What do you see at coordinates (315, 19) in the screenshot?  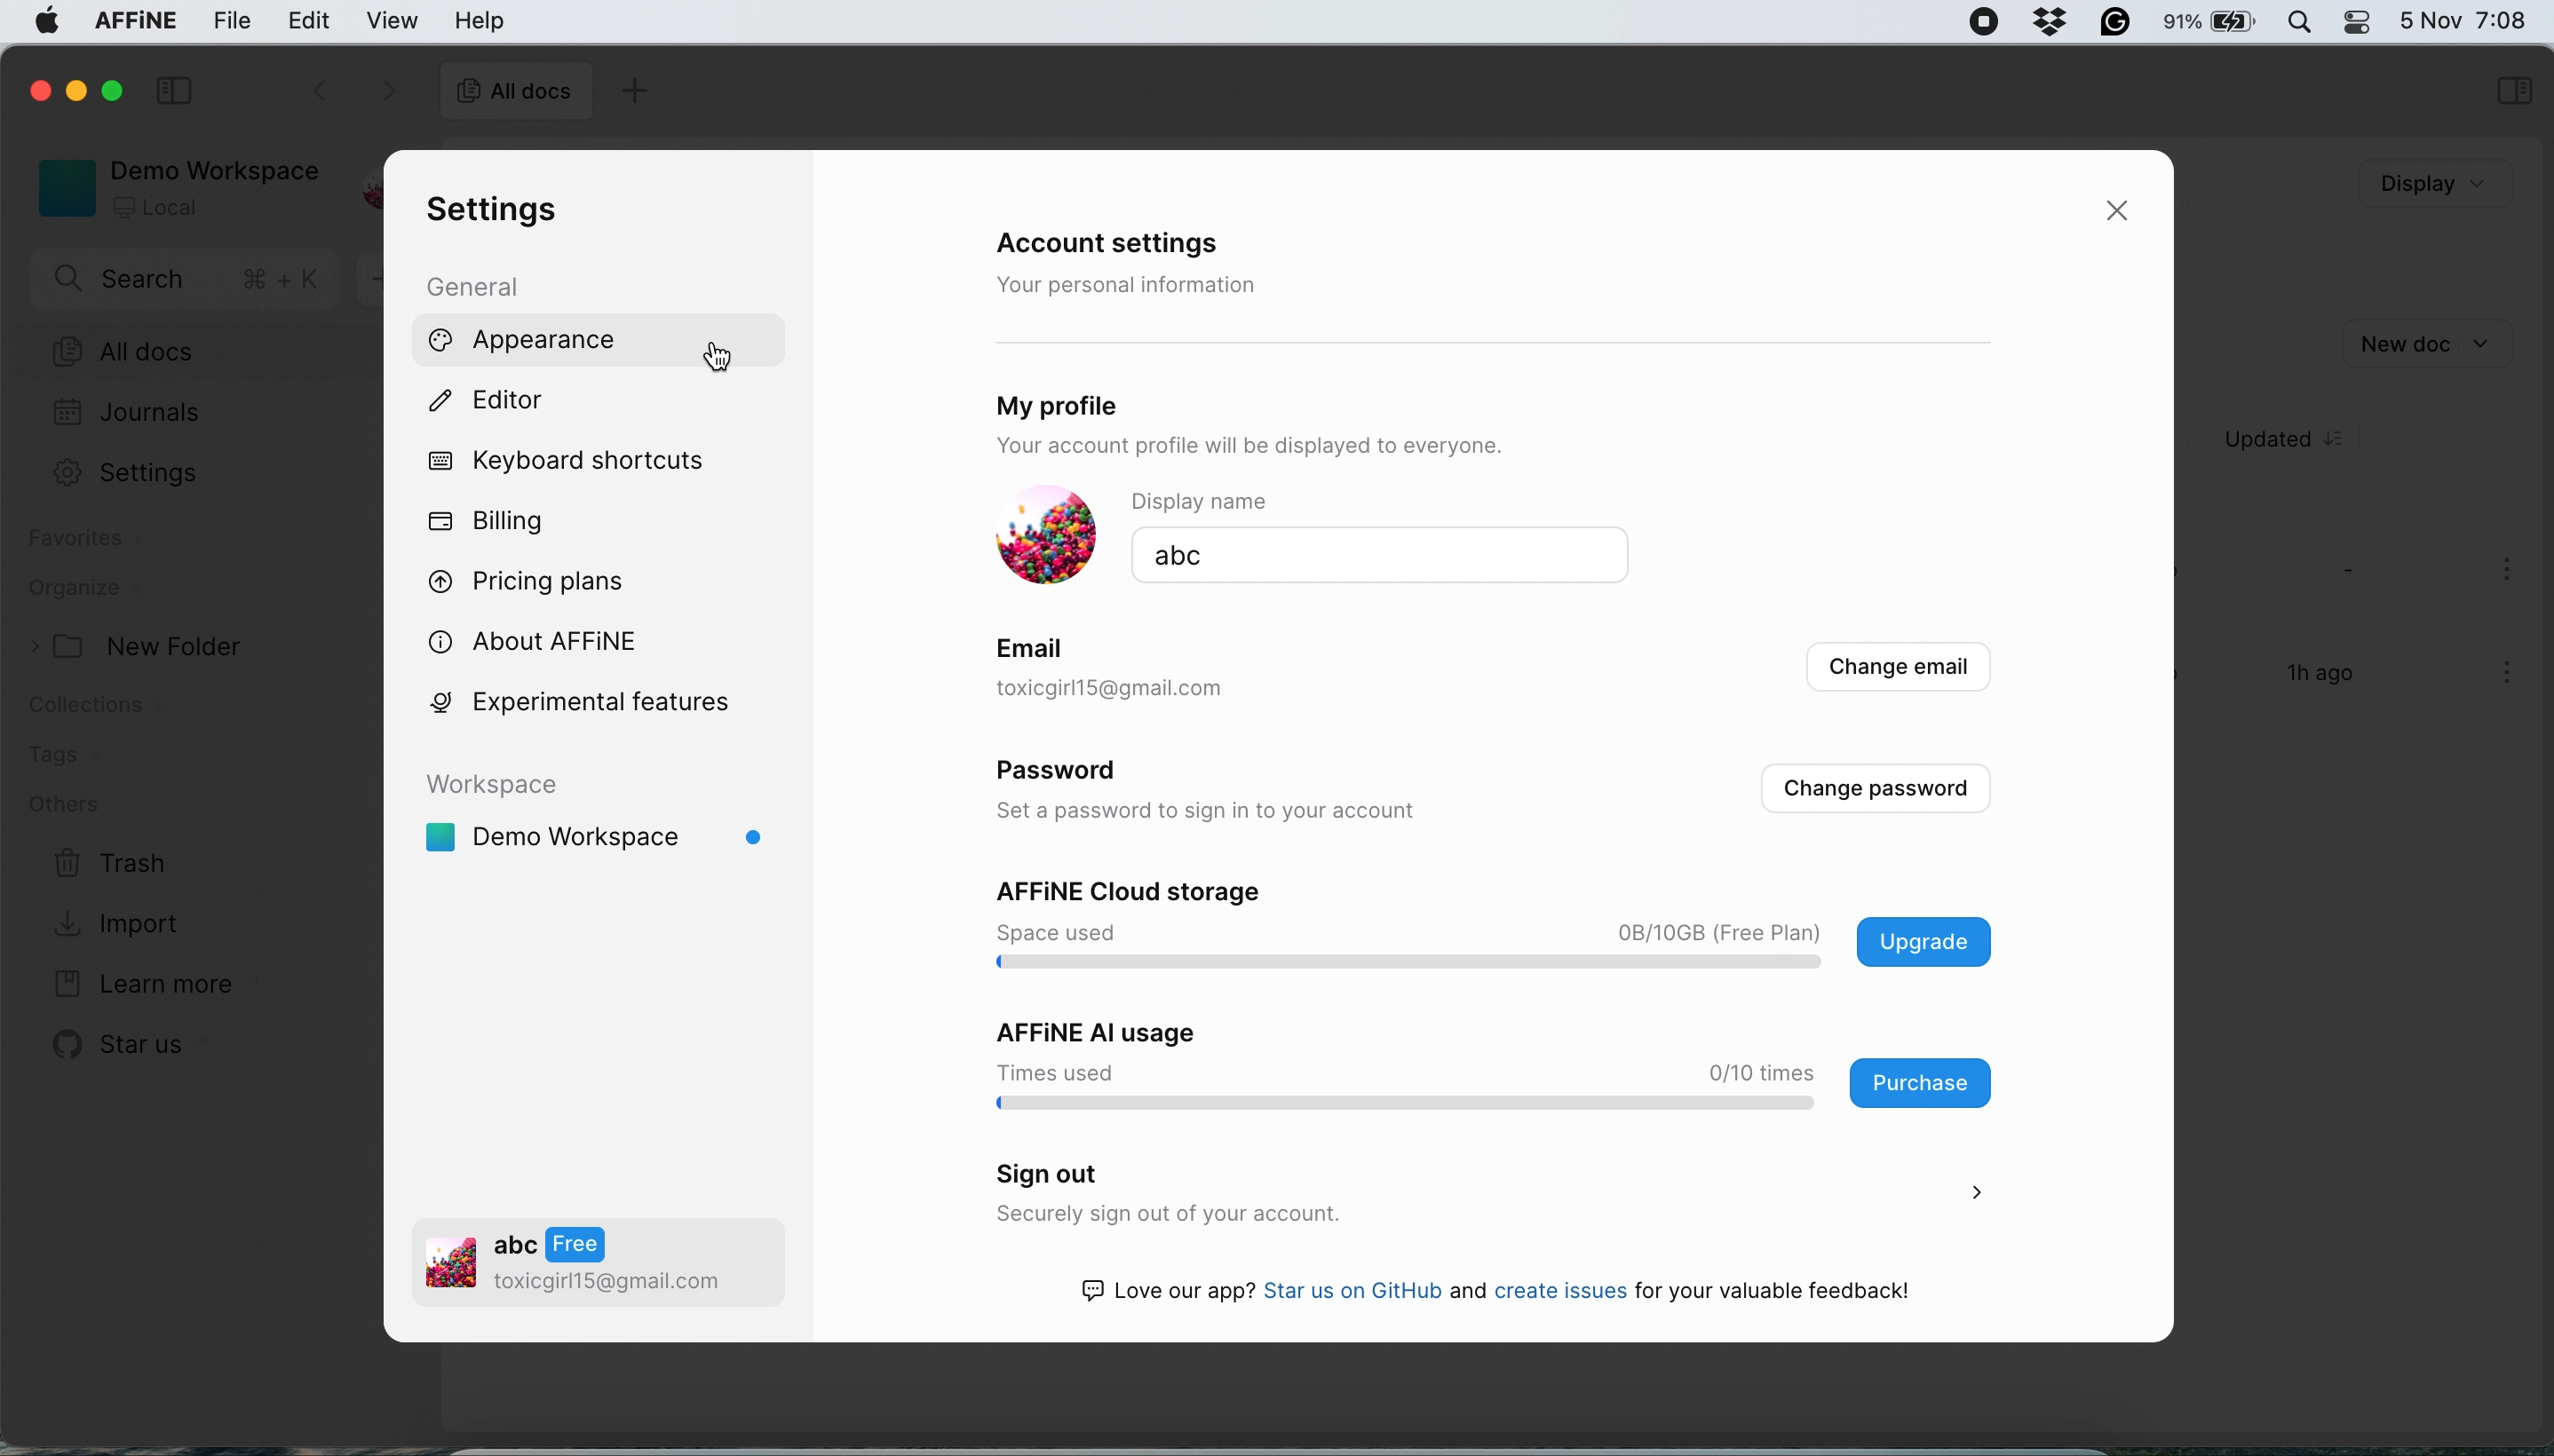 I see `edit` at bounding box center [315, 19].